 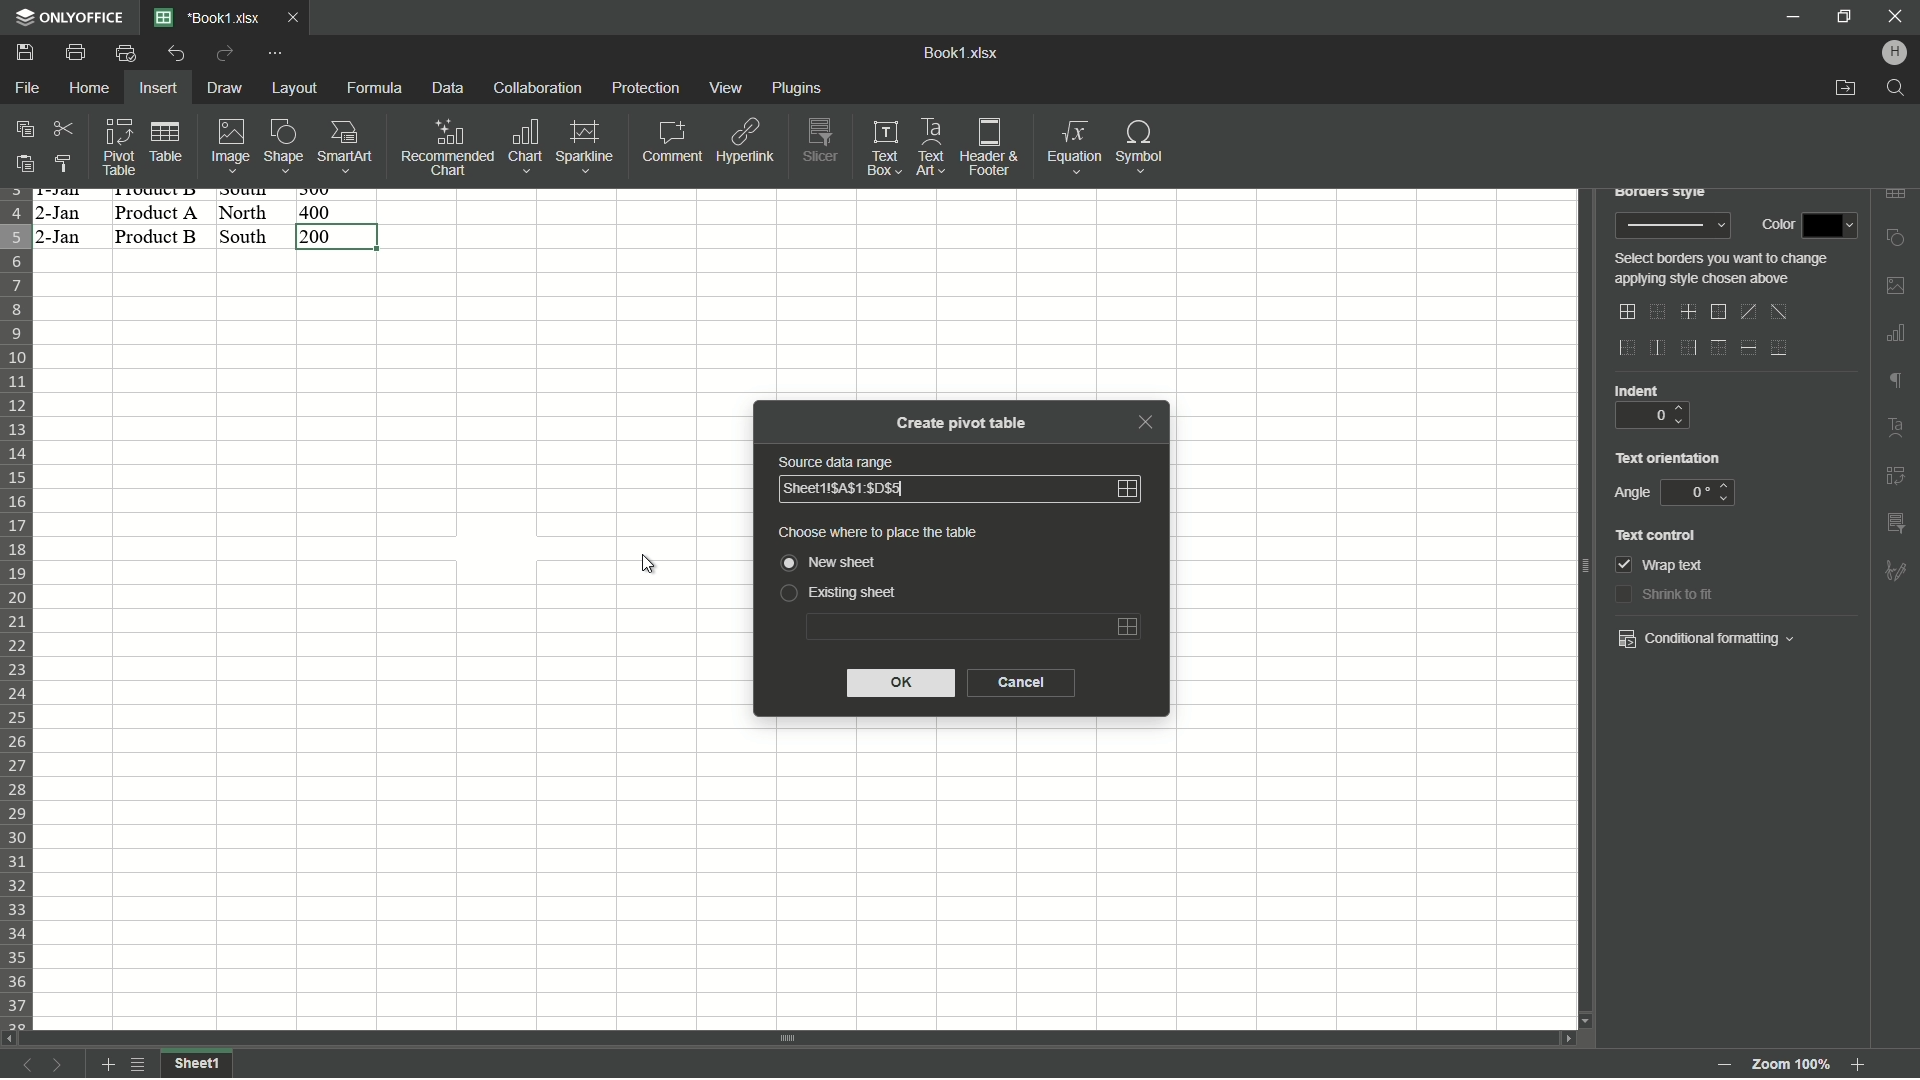 I want to click on hp, so click(x=1896, y=52).